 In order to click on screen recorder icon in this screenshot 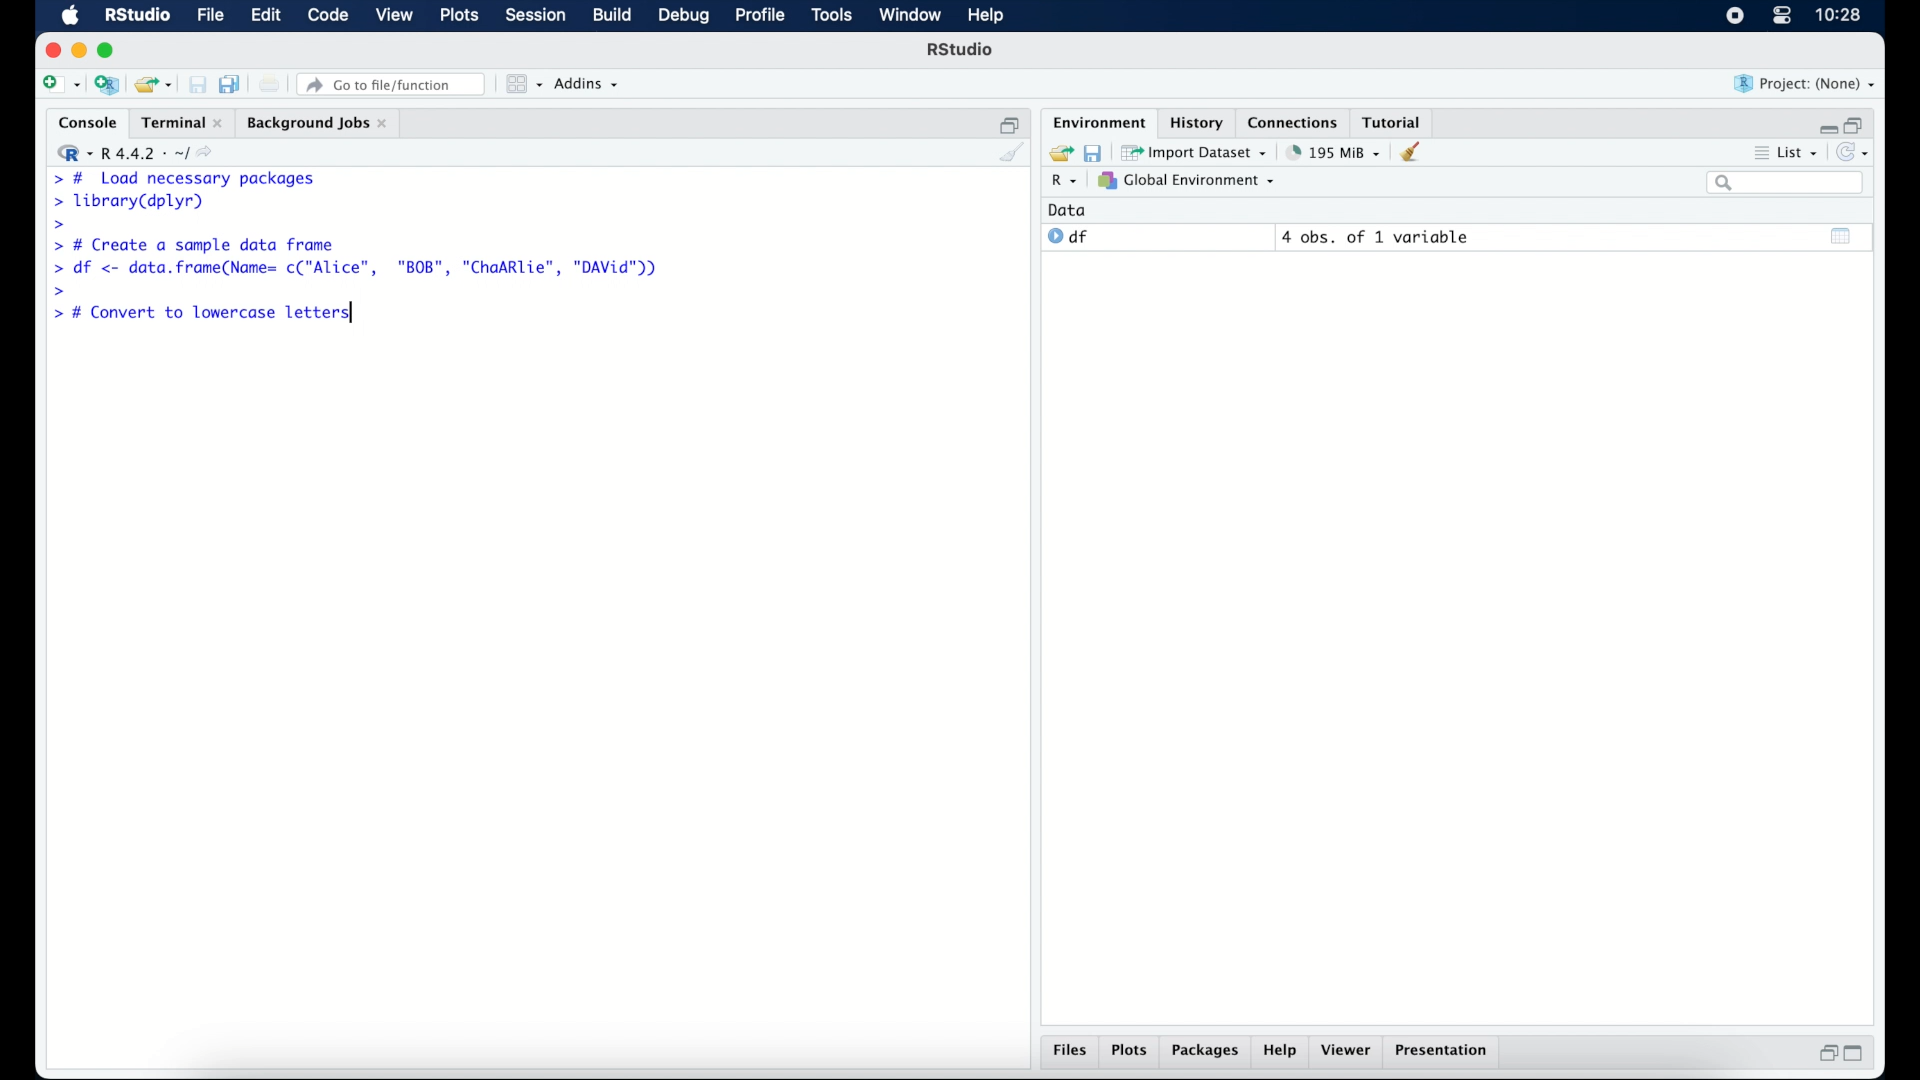, I will do `click(1733, 16)`.